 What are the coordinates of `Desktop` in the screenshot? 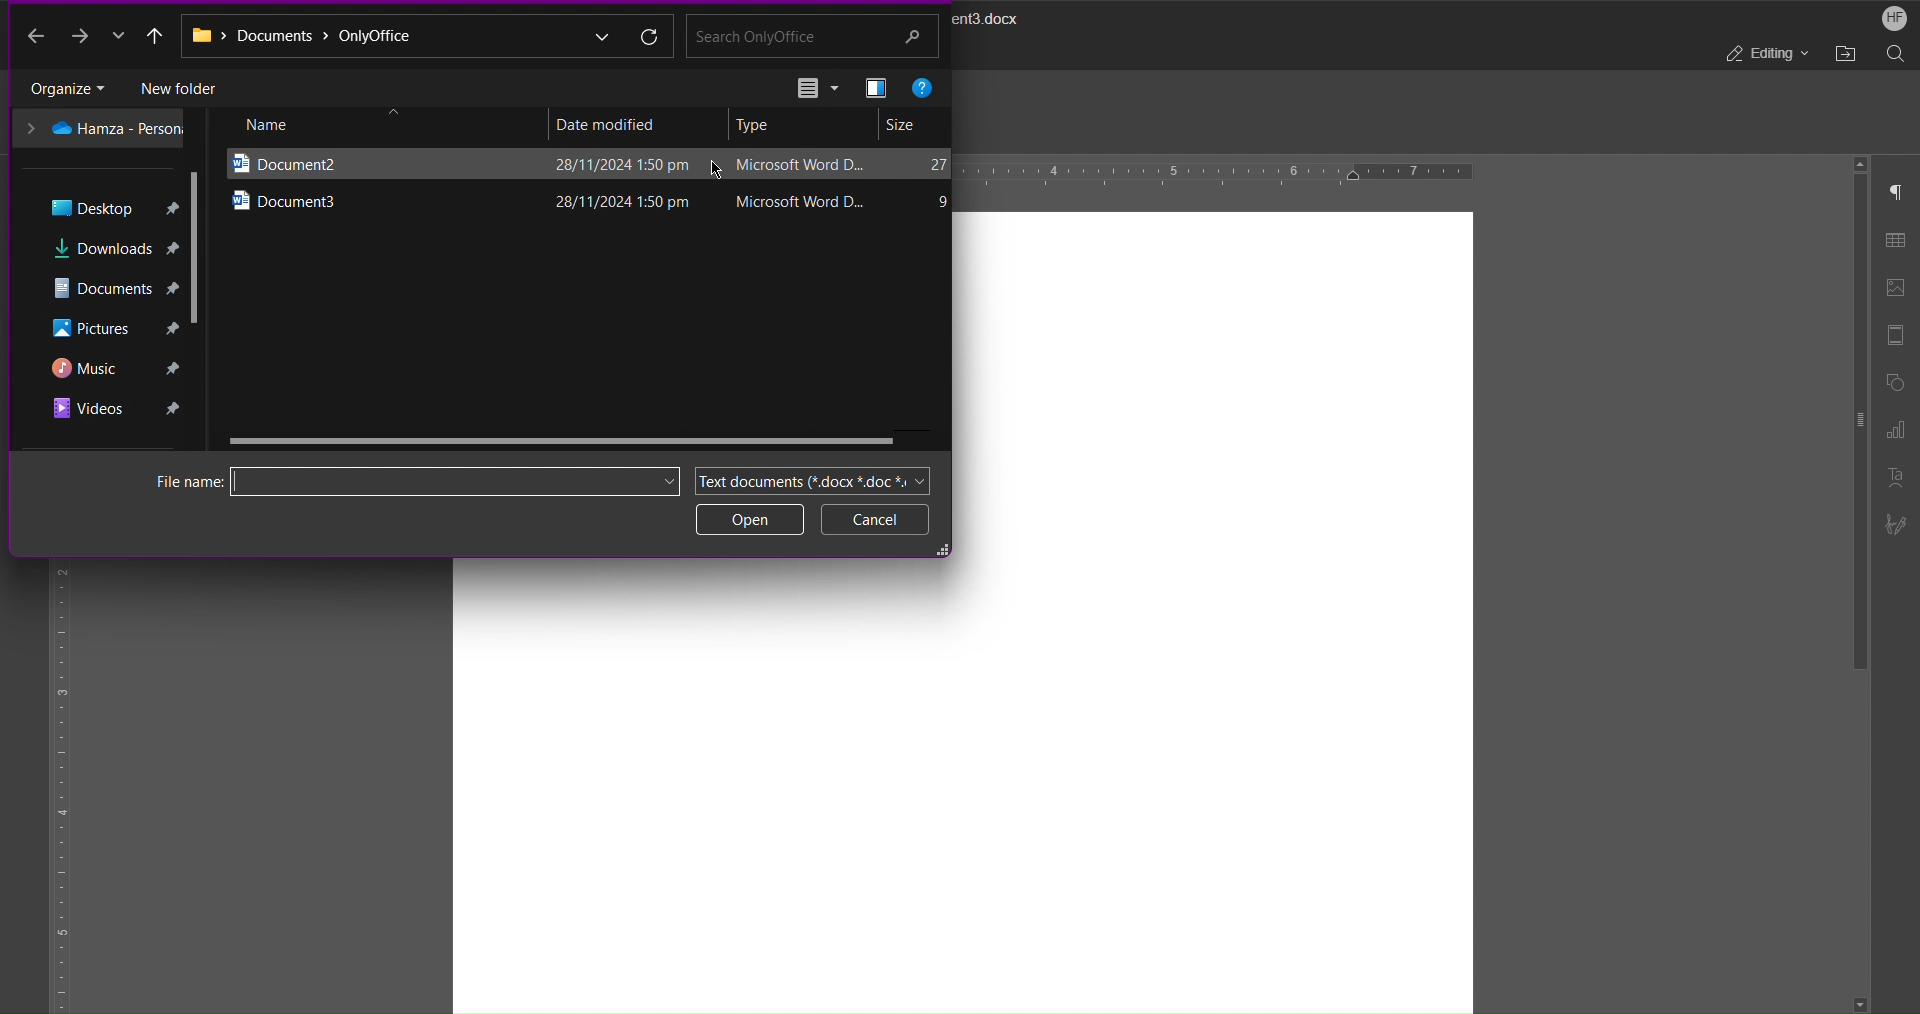 It's located at (115, 204).